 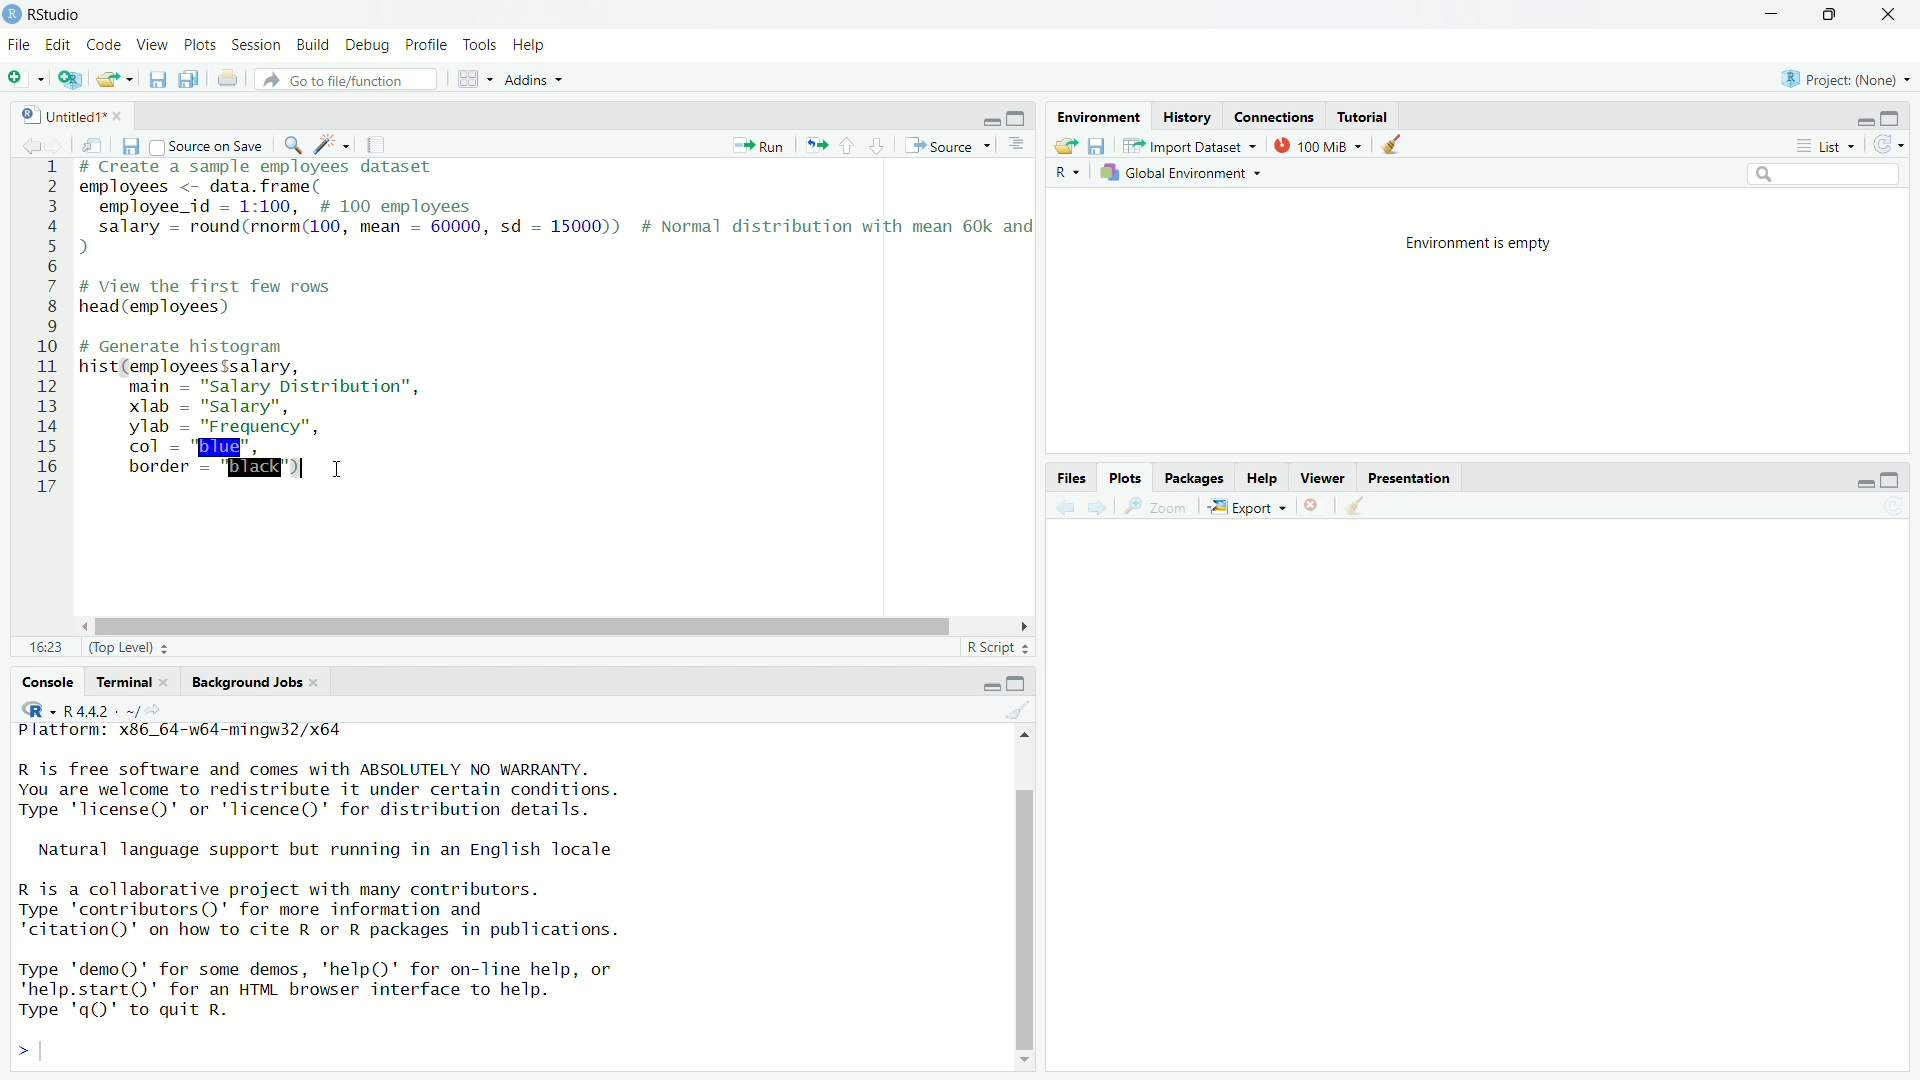 I want to click on Plots, so click(x=201, y=45).